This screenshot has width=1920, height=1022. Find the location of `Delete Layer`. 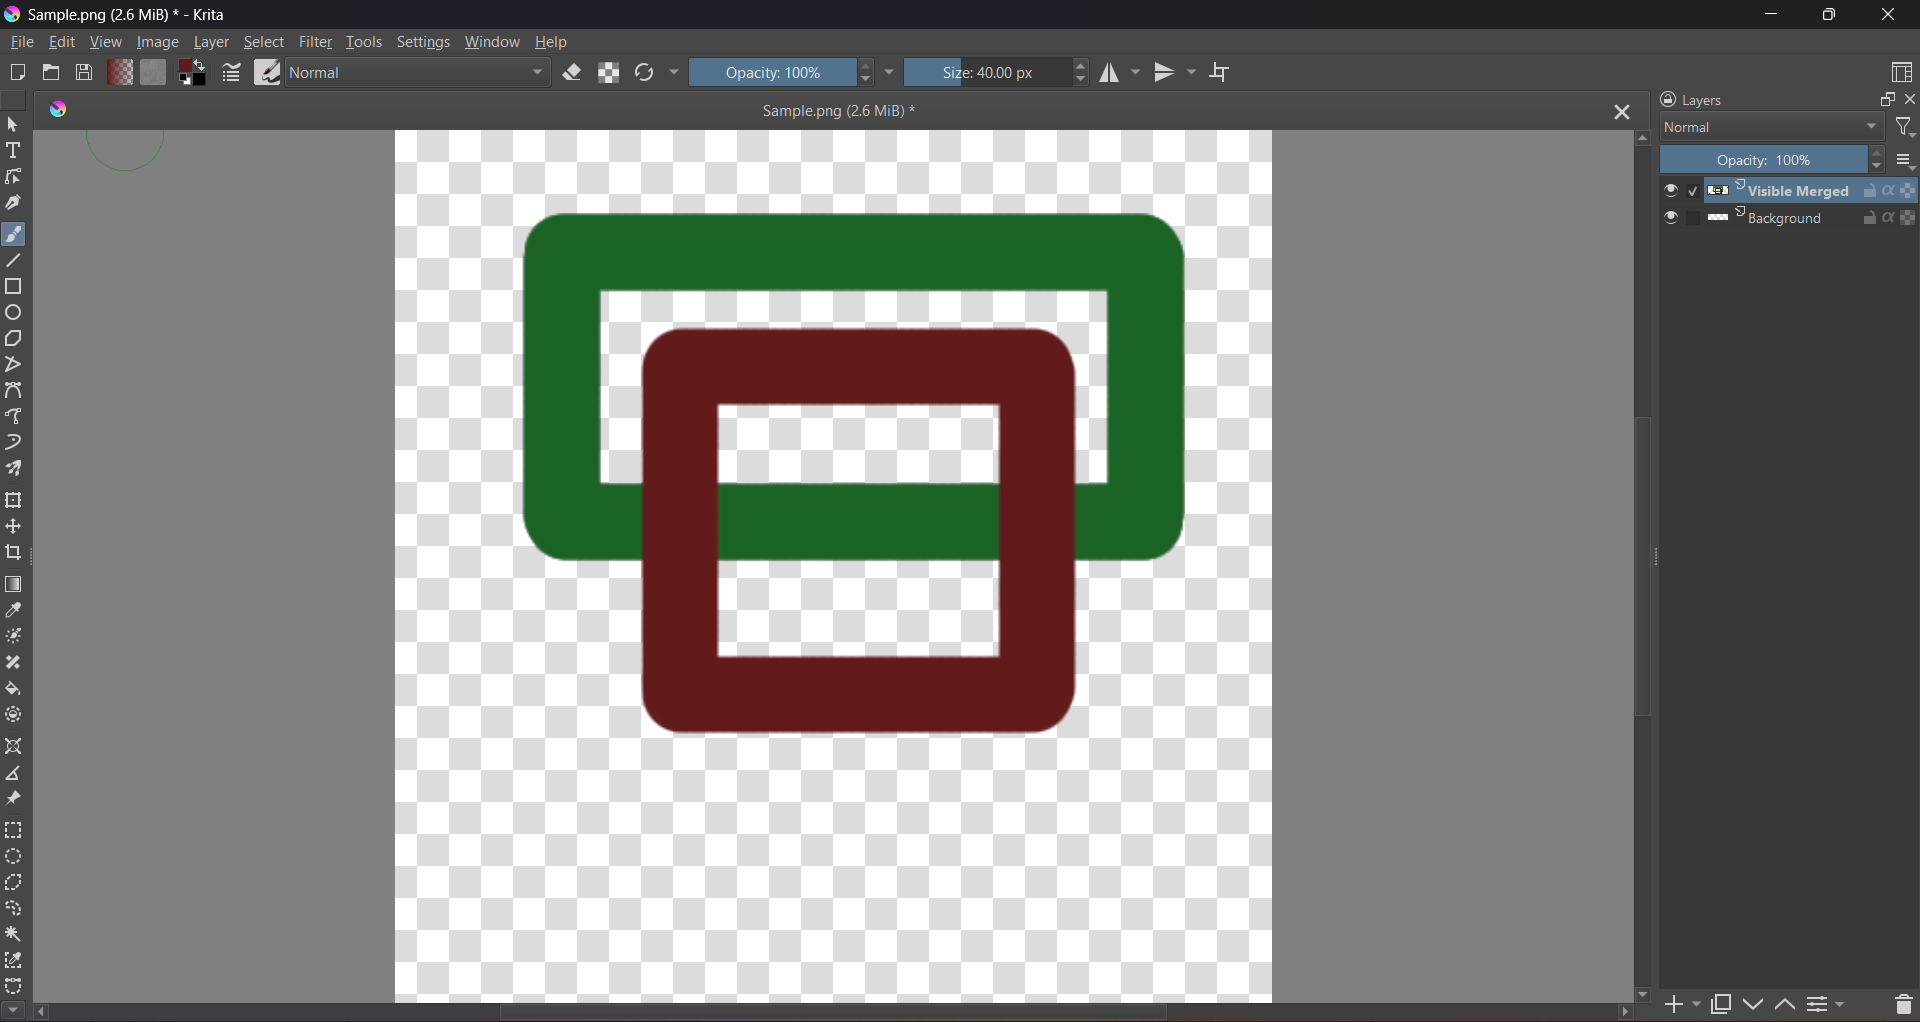

Delete Layer is located at coordinates (1895, 999).